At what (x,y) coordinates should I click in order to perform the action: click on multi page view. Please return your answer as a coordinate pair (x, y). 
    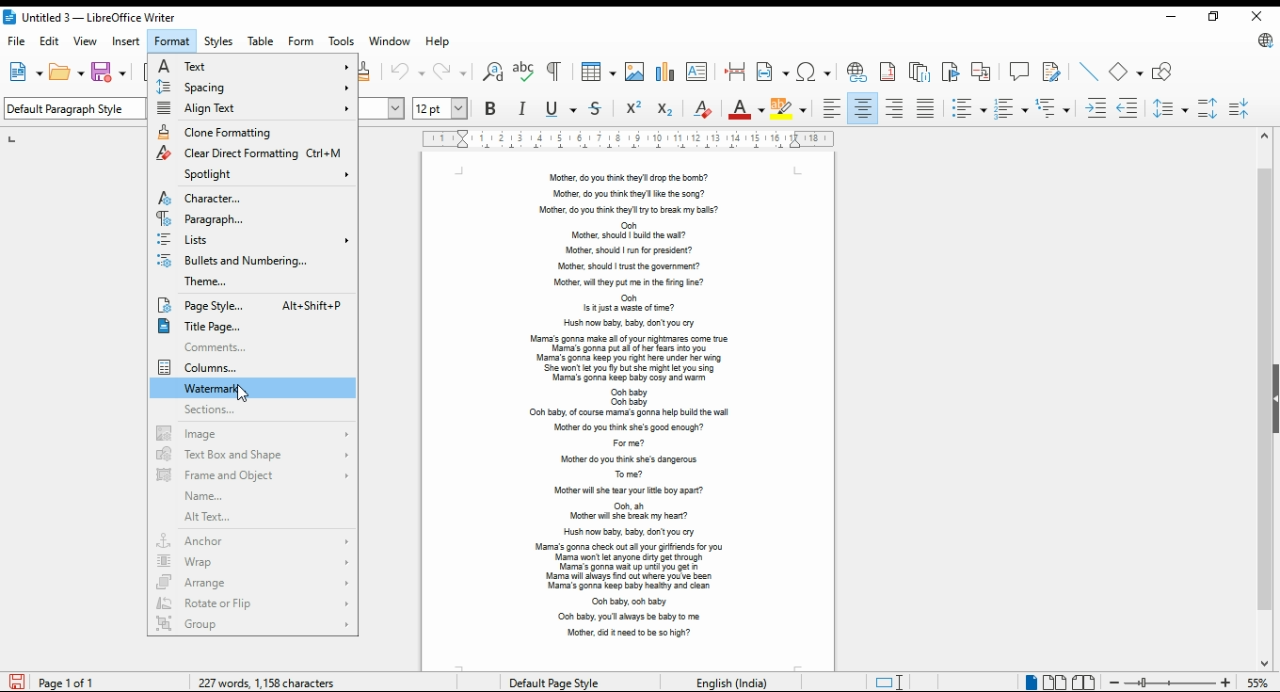
    Looking at the image, I should click on (1053, 682).